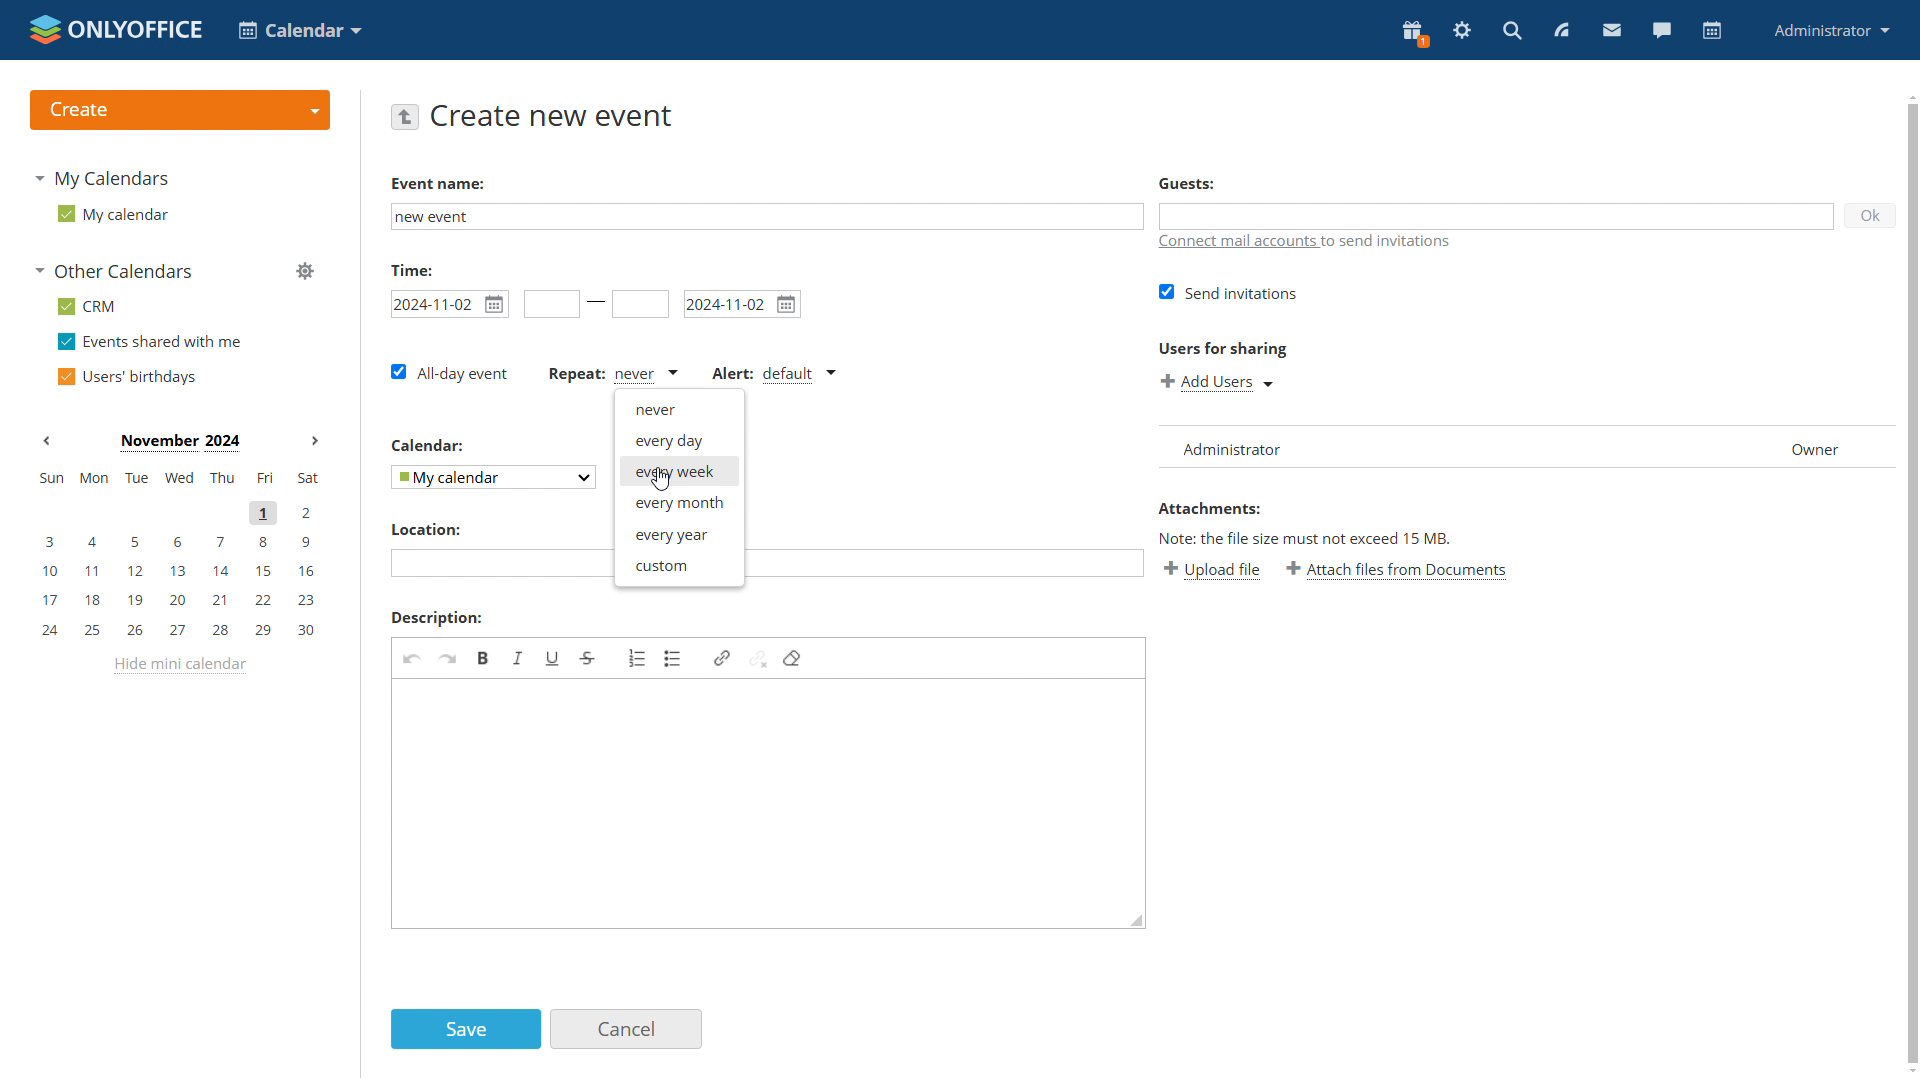 Image resolution: width=1920 pixels, height=1080 pixels. I want to click on event start date, so click(450, 303).